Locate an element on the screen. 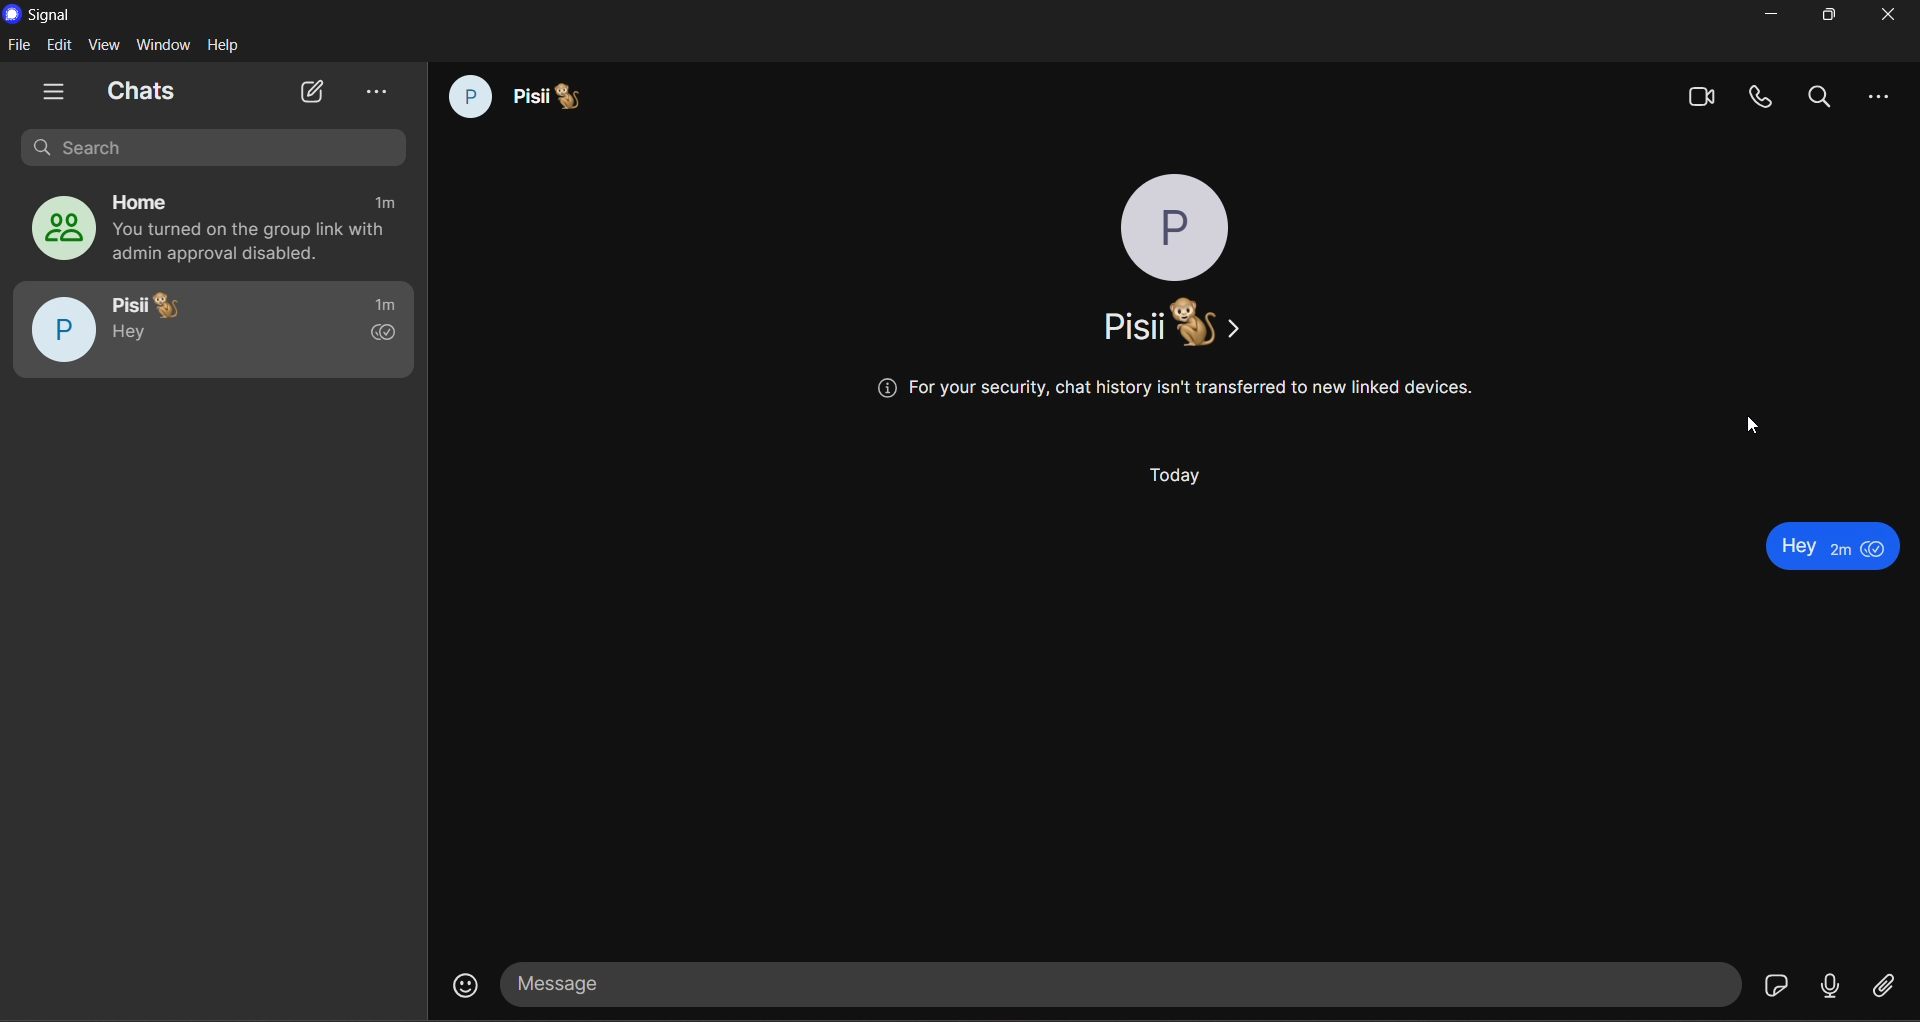 The height and width of the screenshot is (1022, 1920). voice message is located at coordinates (1834, 982).